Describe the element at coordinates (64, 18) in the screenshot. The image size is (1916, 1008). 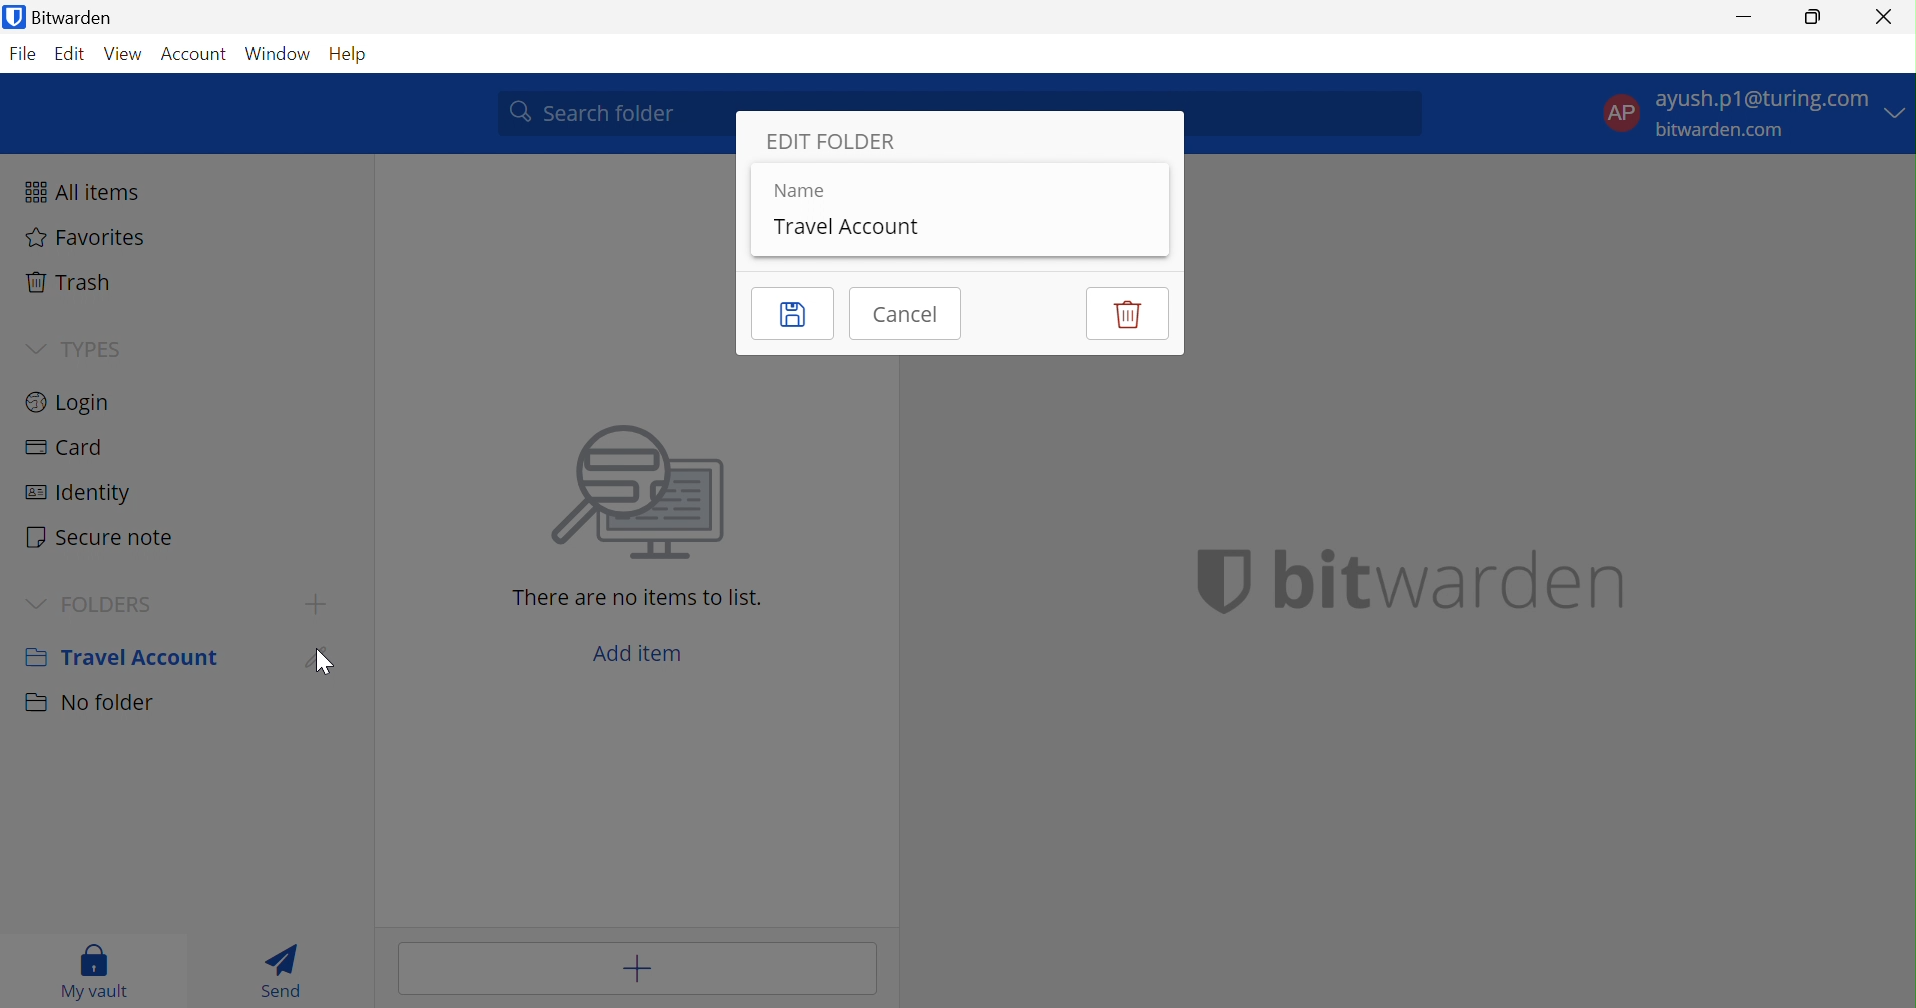
I see `Bitwarden` at that location.